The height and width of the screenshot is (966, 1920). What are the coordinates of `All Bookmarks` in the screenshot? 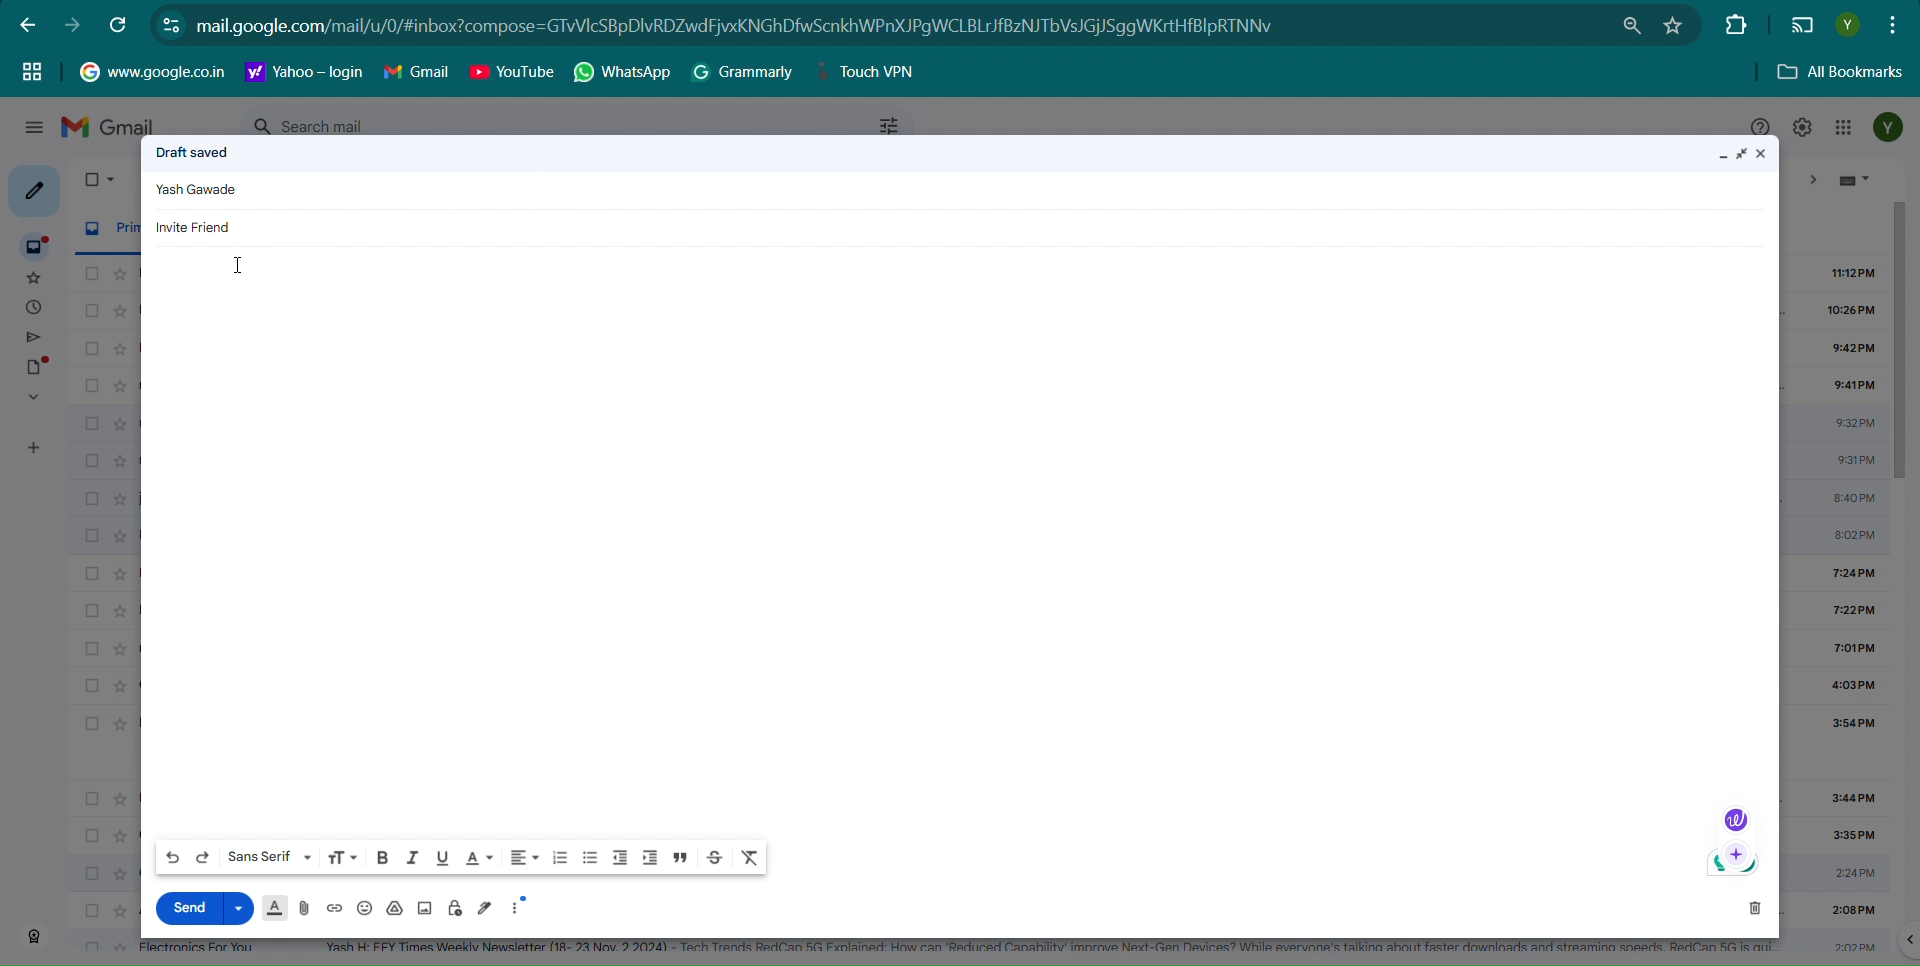 It's located at (1842, 73).